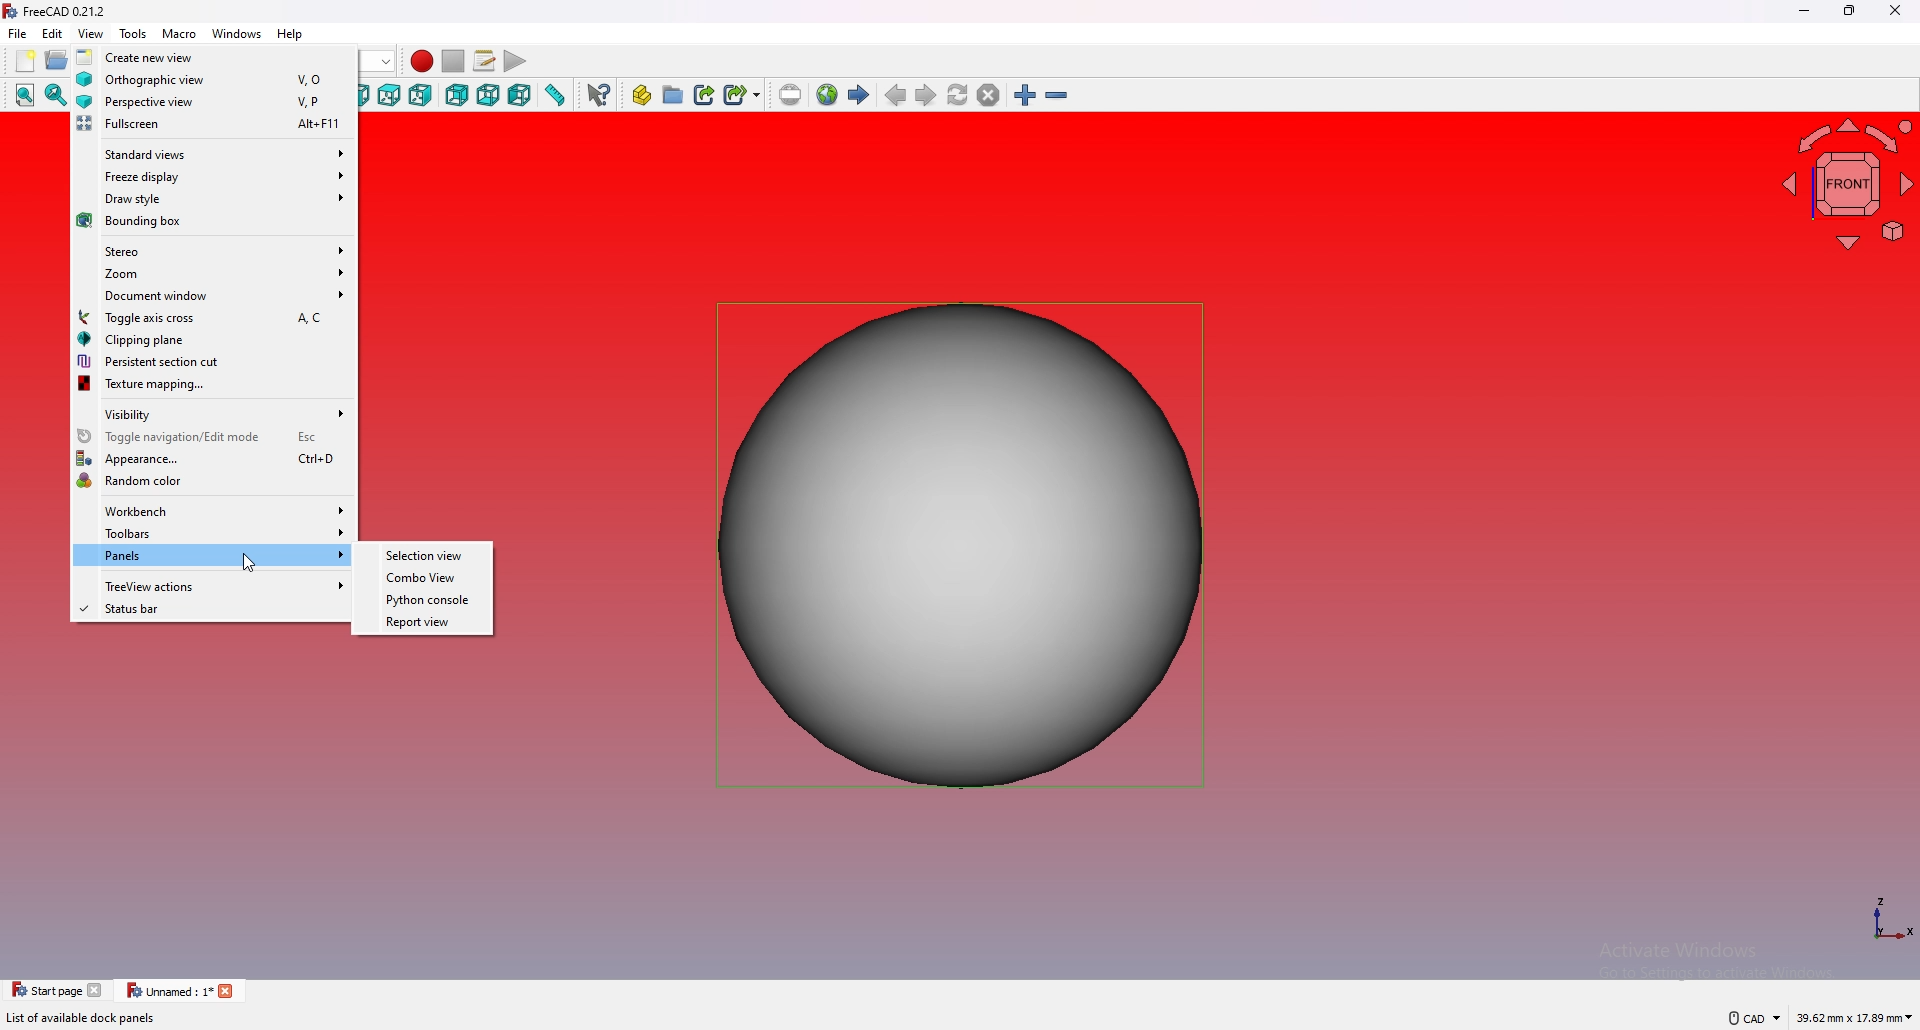 Image resolution: width=1920 pixels, height=1030 pixels. I want to click on help, so click(291, 34).